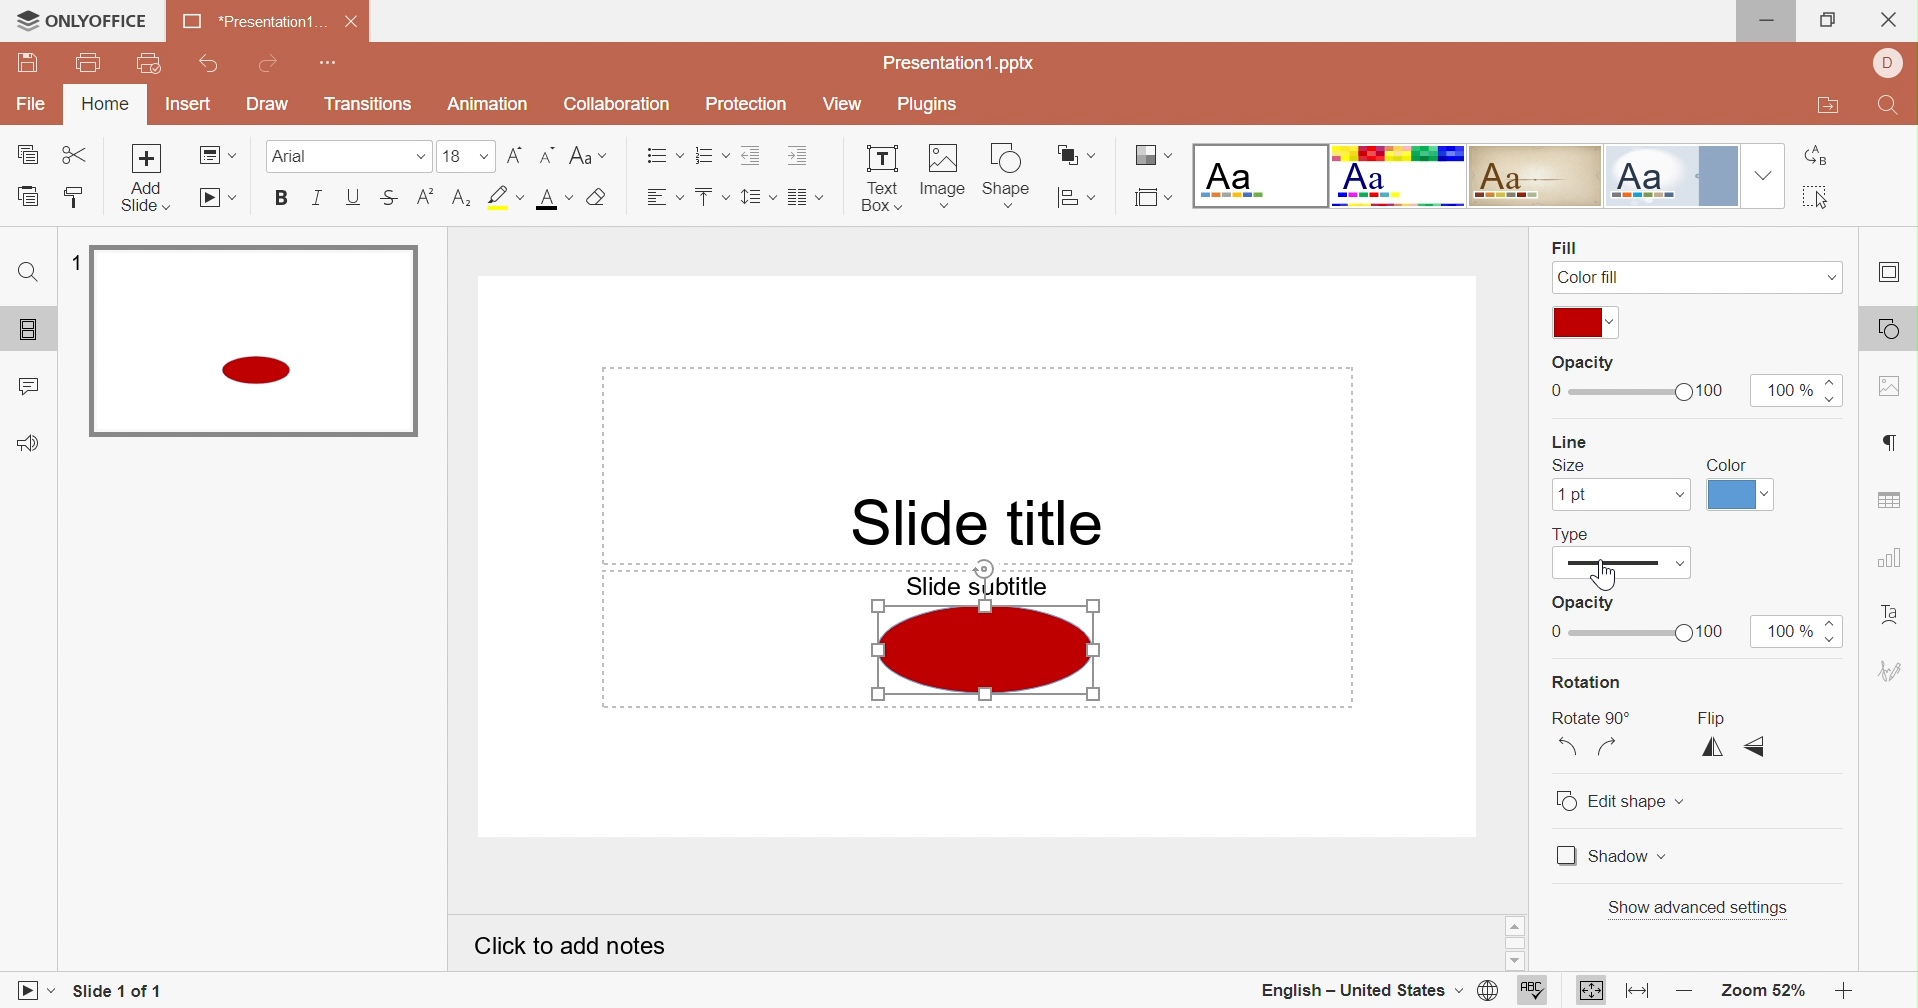  Describe the element at coordinates (751, 158) in the screenshot. I see `Decrease Indent` at that location.